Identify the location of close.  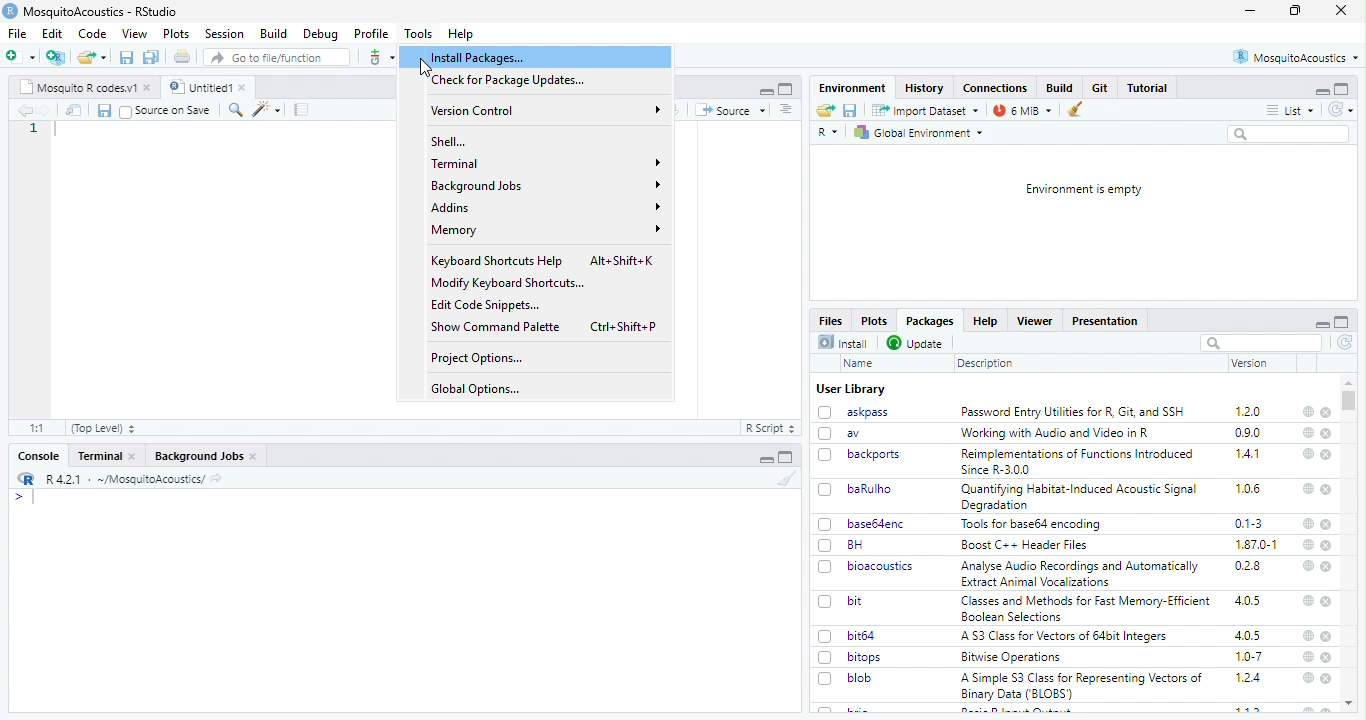
(1327, 679).